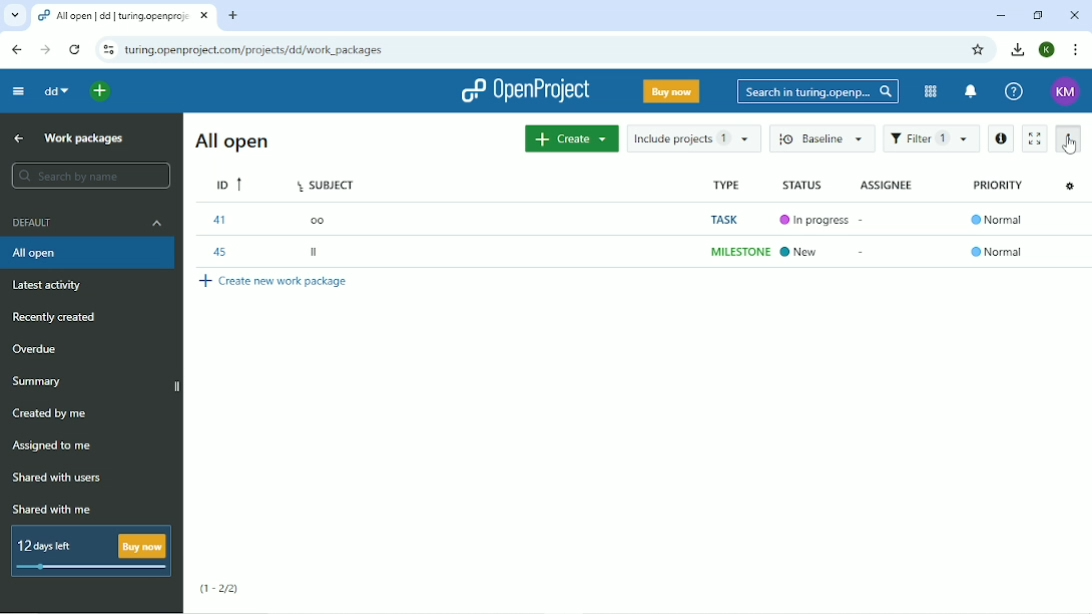 Image resolution: width=1092 pixels, height=614 pixels. What do you see at coordinates (885, 185) in the screenshot?
I see `Assignee` at bounding box center [885, 185].